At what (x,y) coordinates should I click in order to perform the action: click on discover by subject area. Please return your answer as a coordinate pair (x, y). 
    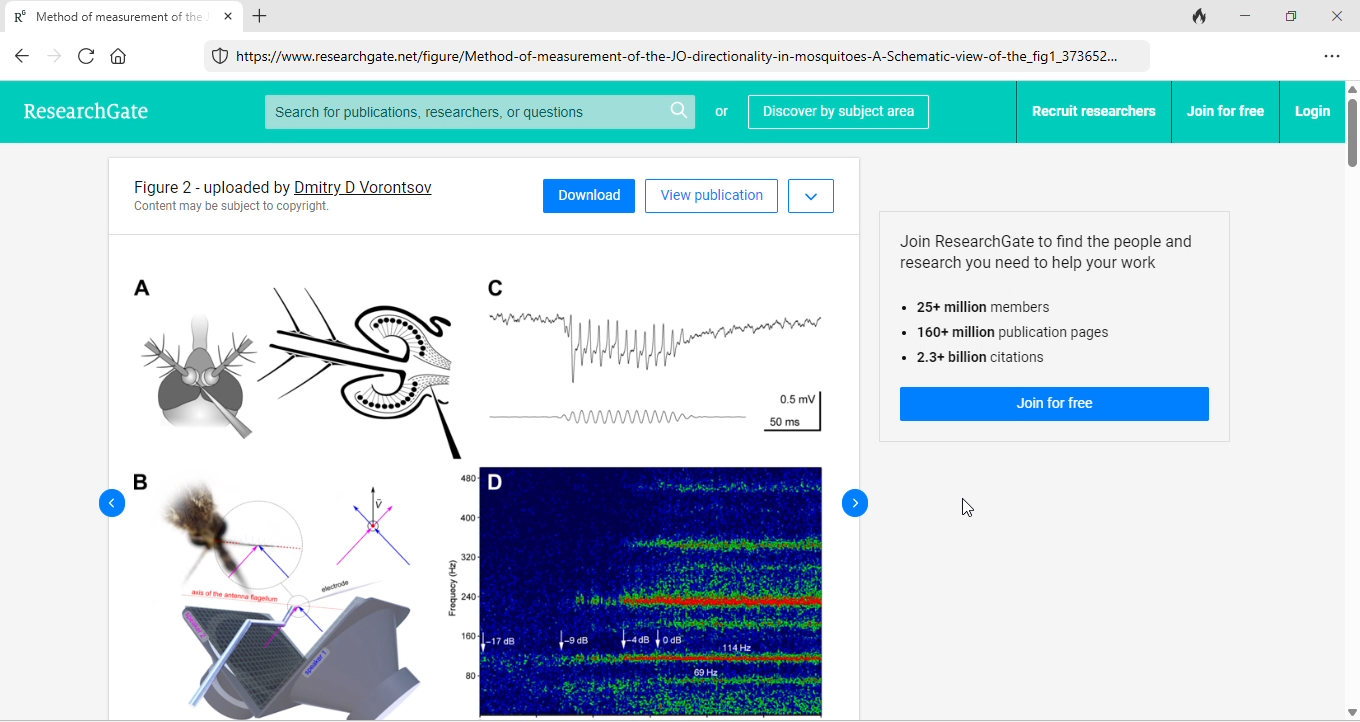
    Looking at the image, I should click on (840, 111).